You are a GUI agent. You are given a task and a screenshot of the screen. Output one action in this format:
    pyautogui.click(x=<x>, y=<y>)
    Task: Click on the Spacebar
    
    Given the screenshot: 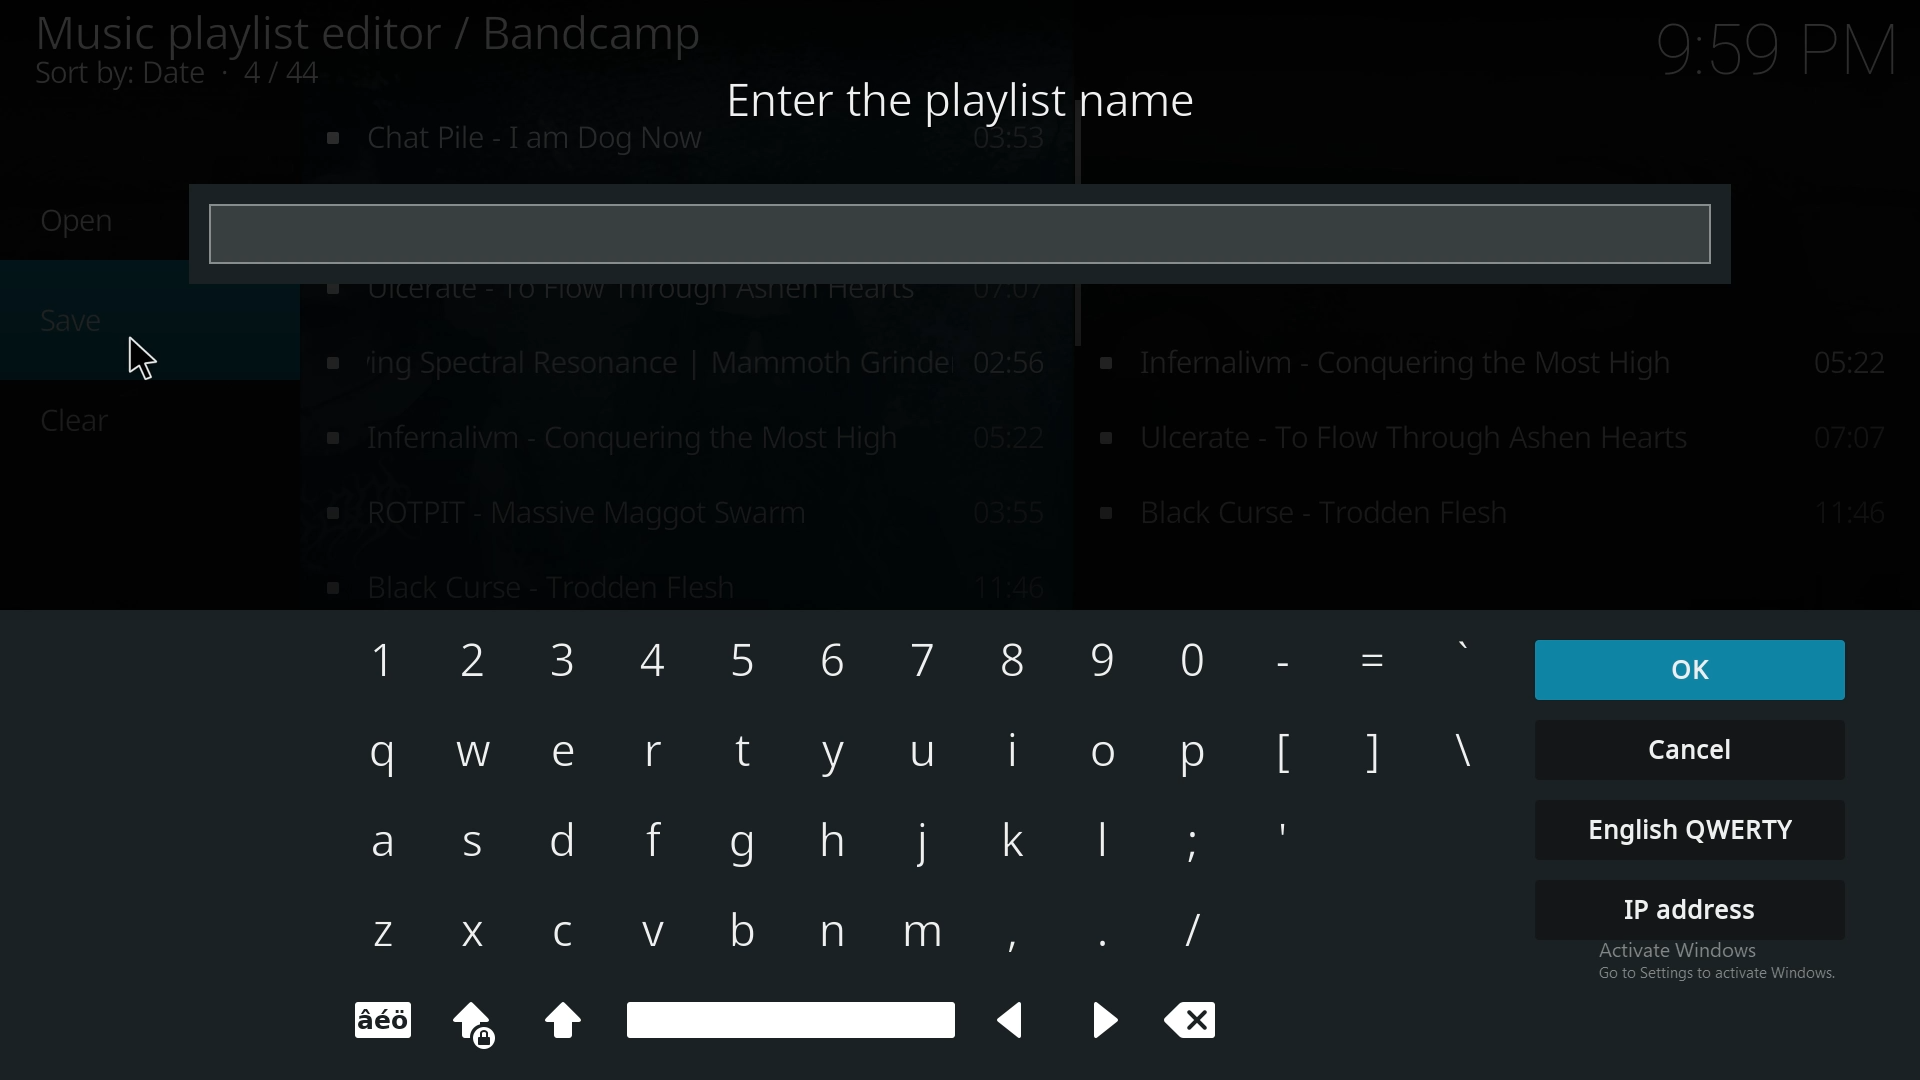 What is the action you would take?
    pyautogui.click(x=791, y=1019)
    